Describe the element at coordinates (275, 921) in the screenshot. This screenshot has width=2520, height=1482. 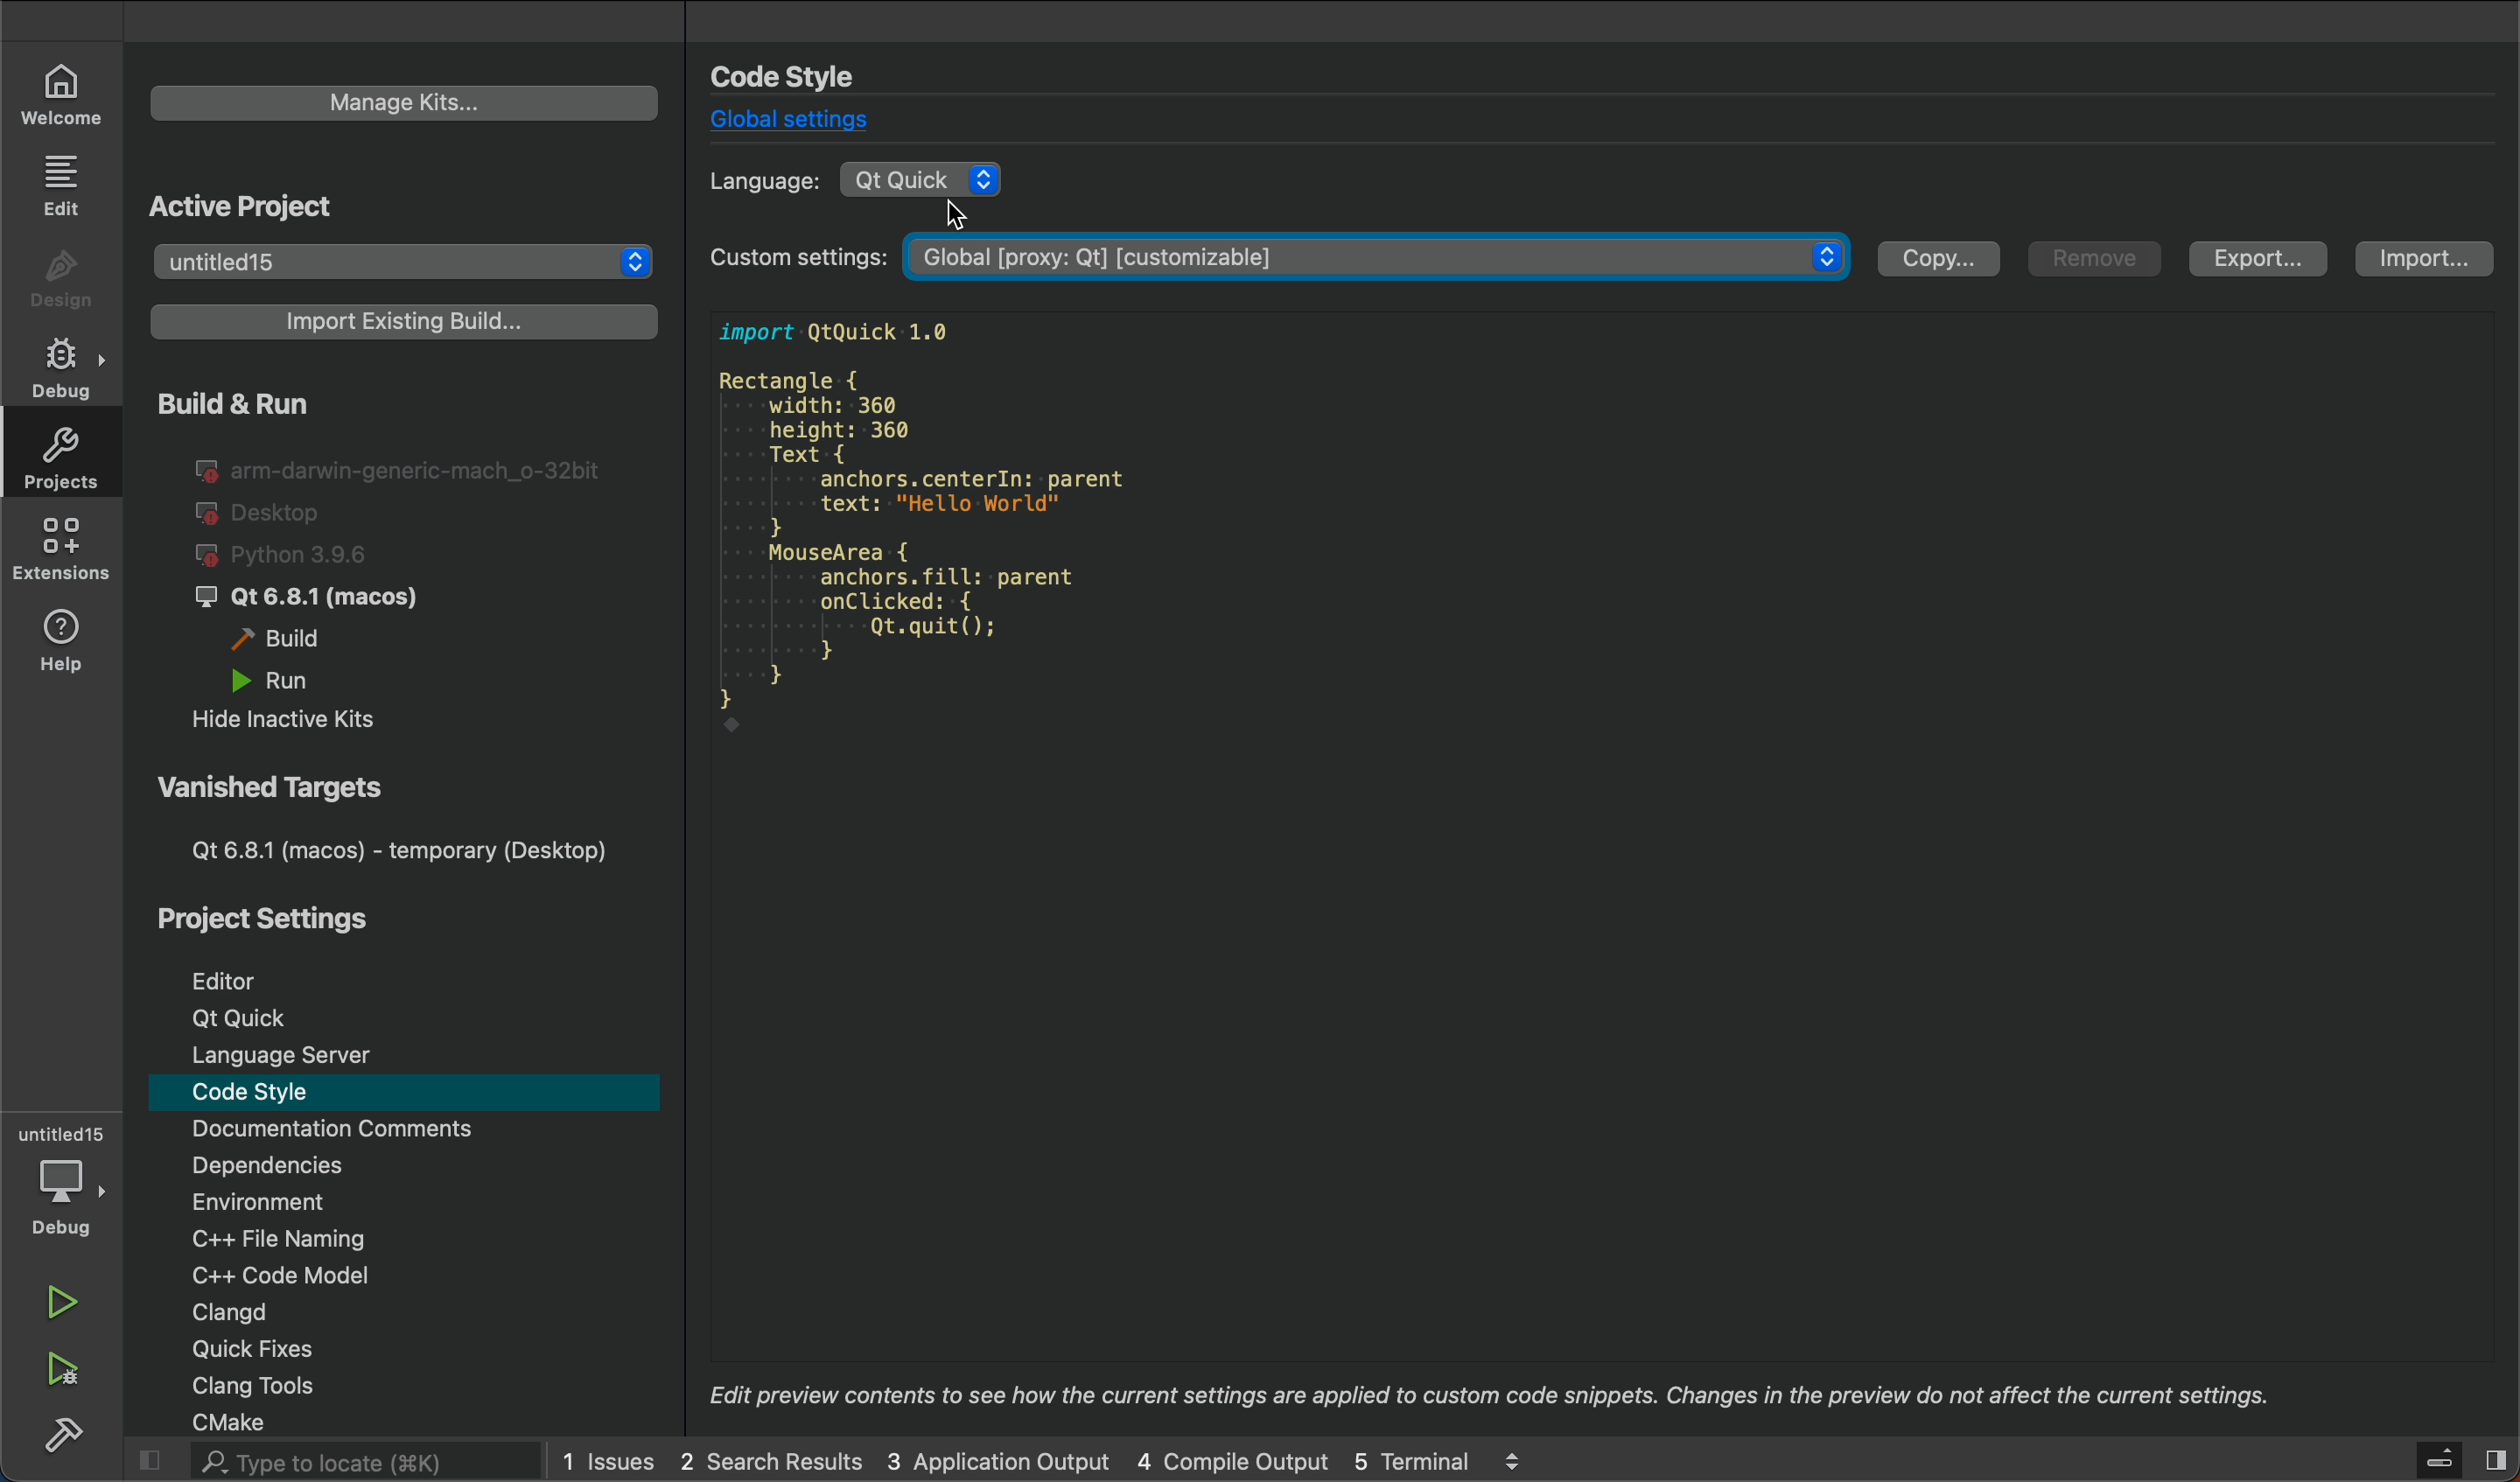
I see `project setting` at that location.